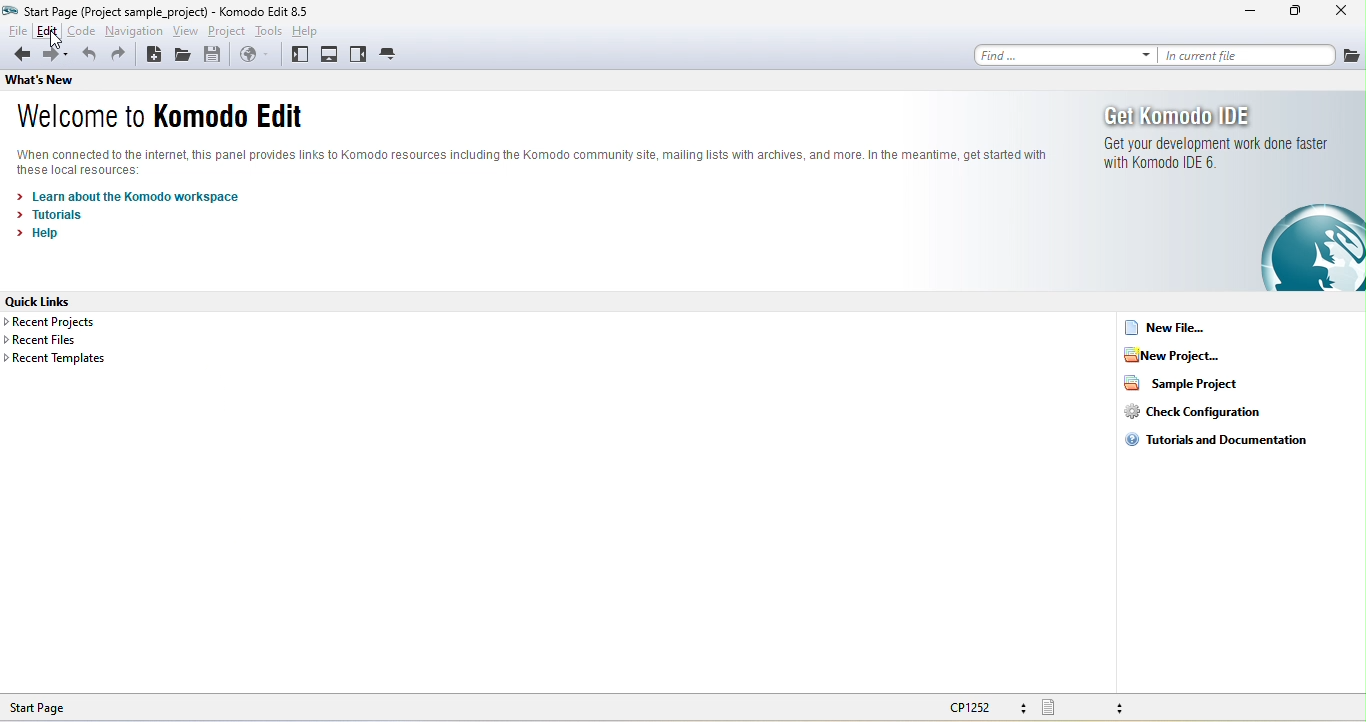 The width and height of the screenshot is (1366, 722). Describe the element at coordinates (54, 55) in the screenshot. I see `forward` at that location.